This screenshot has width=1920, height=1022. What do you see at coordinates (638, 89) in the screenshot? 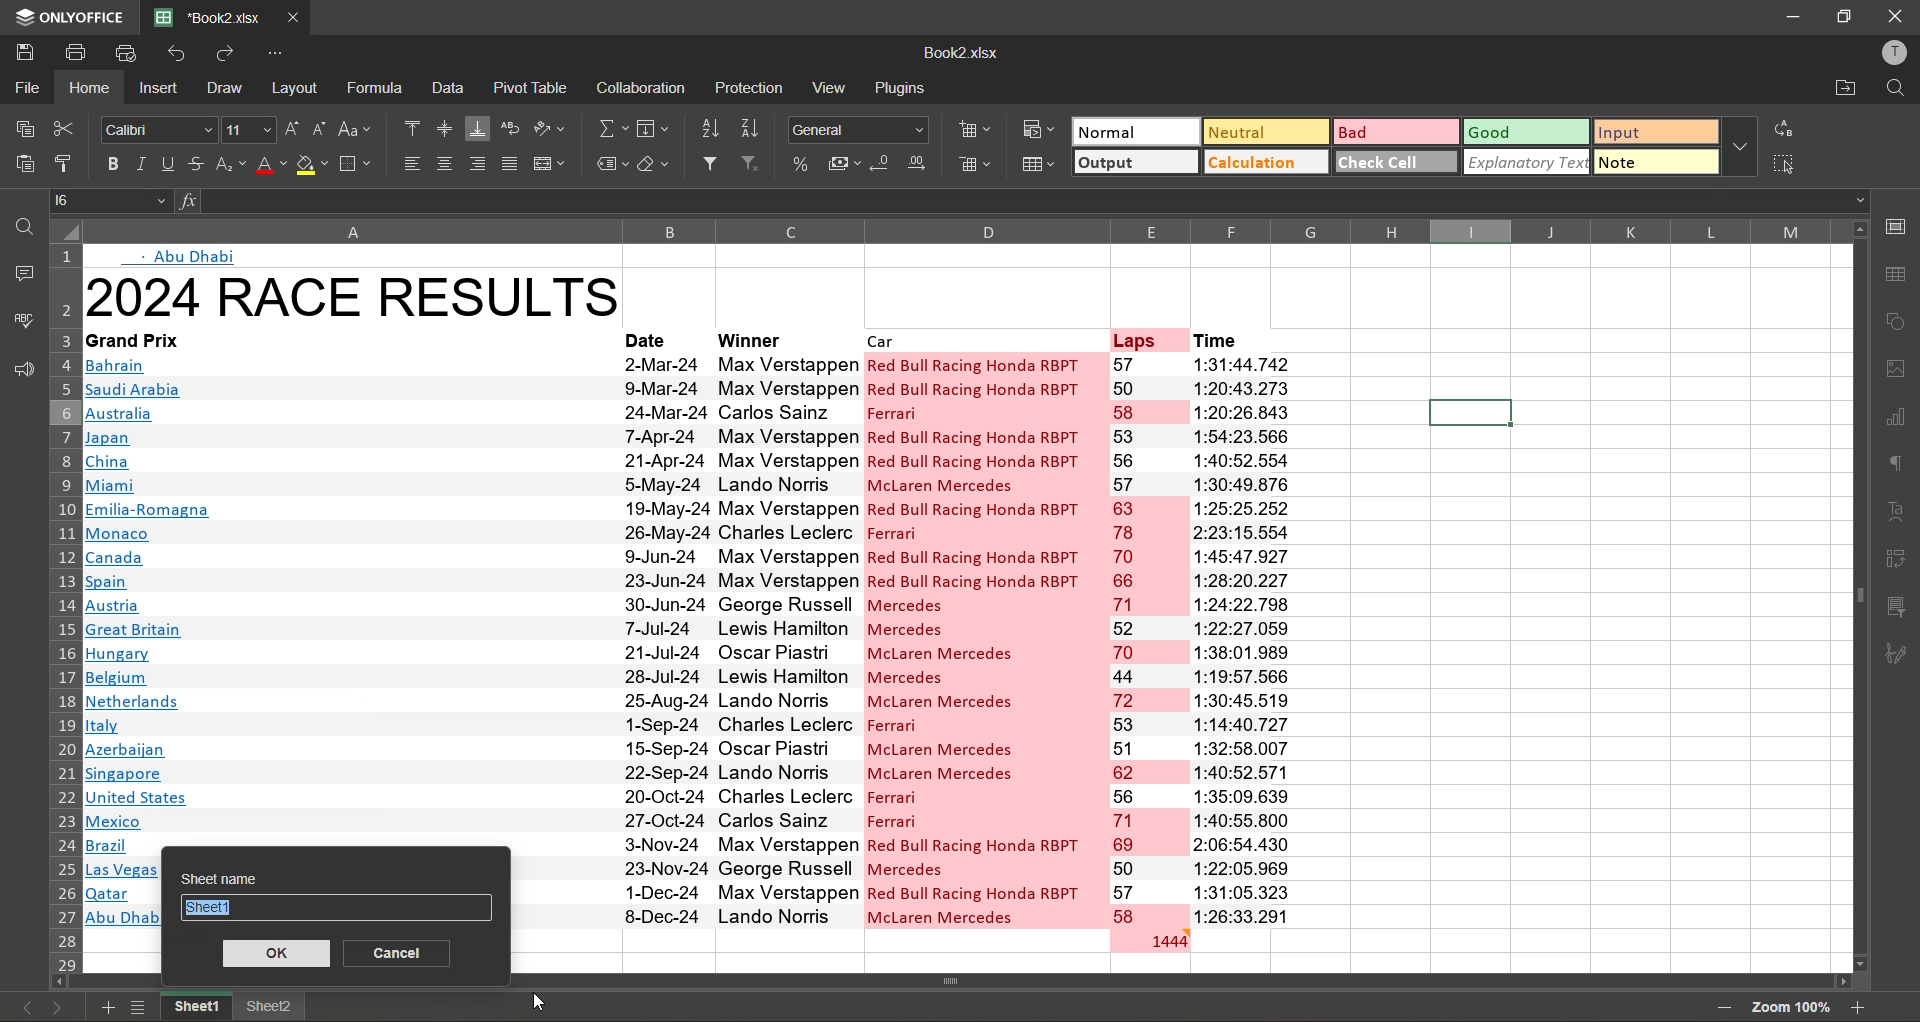
I see `collaboration` at bounding box center [638, 89].